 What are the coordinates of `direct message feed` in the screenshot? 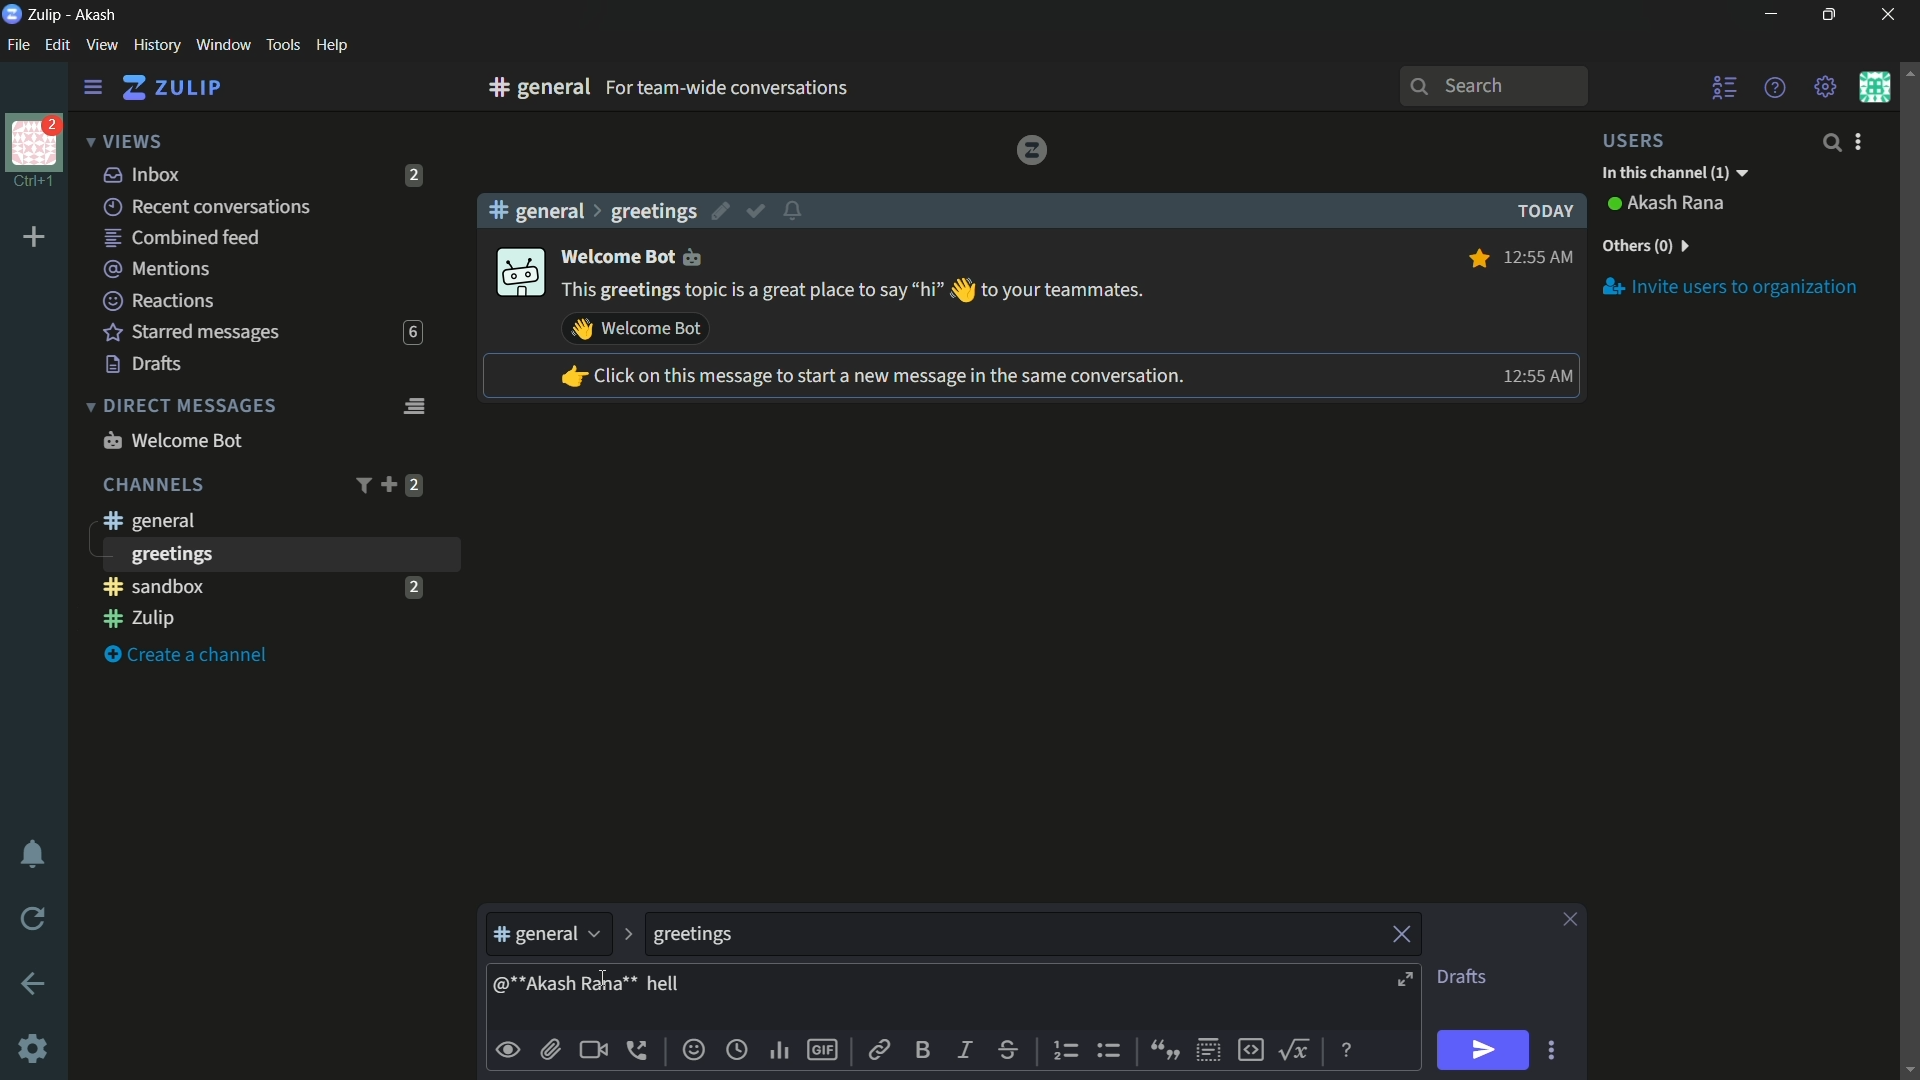 It's located at (413, 404).